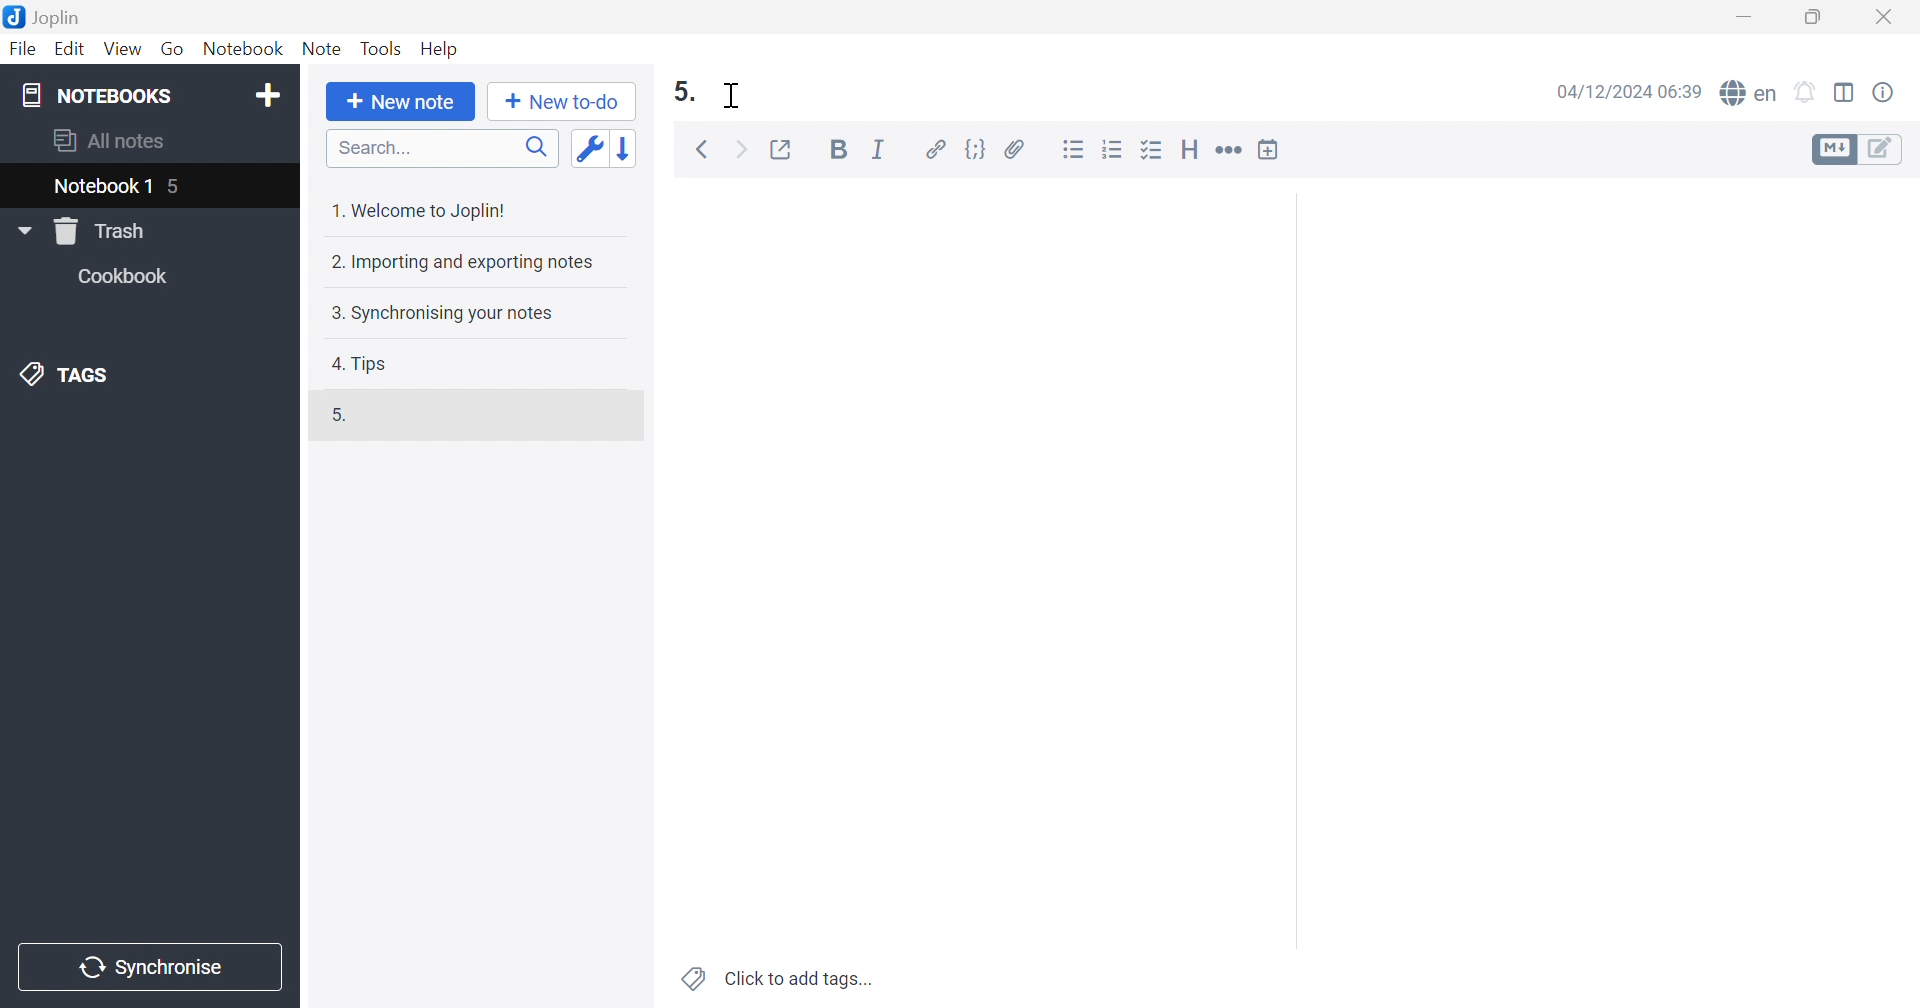  I want to click on Italic, so click(878, 149).